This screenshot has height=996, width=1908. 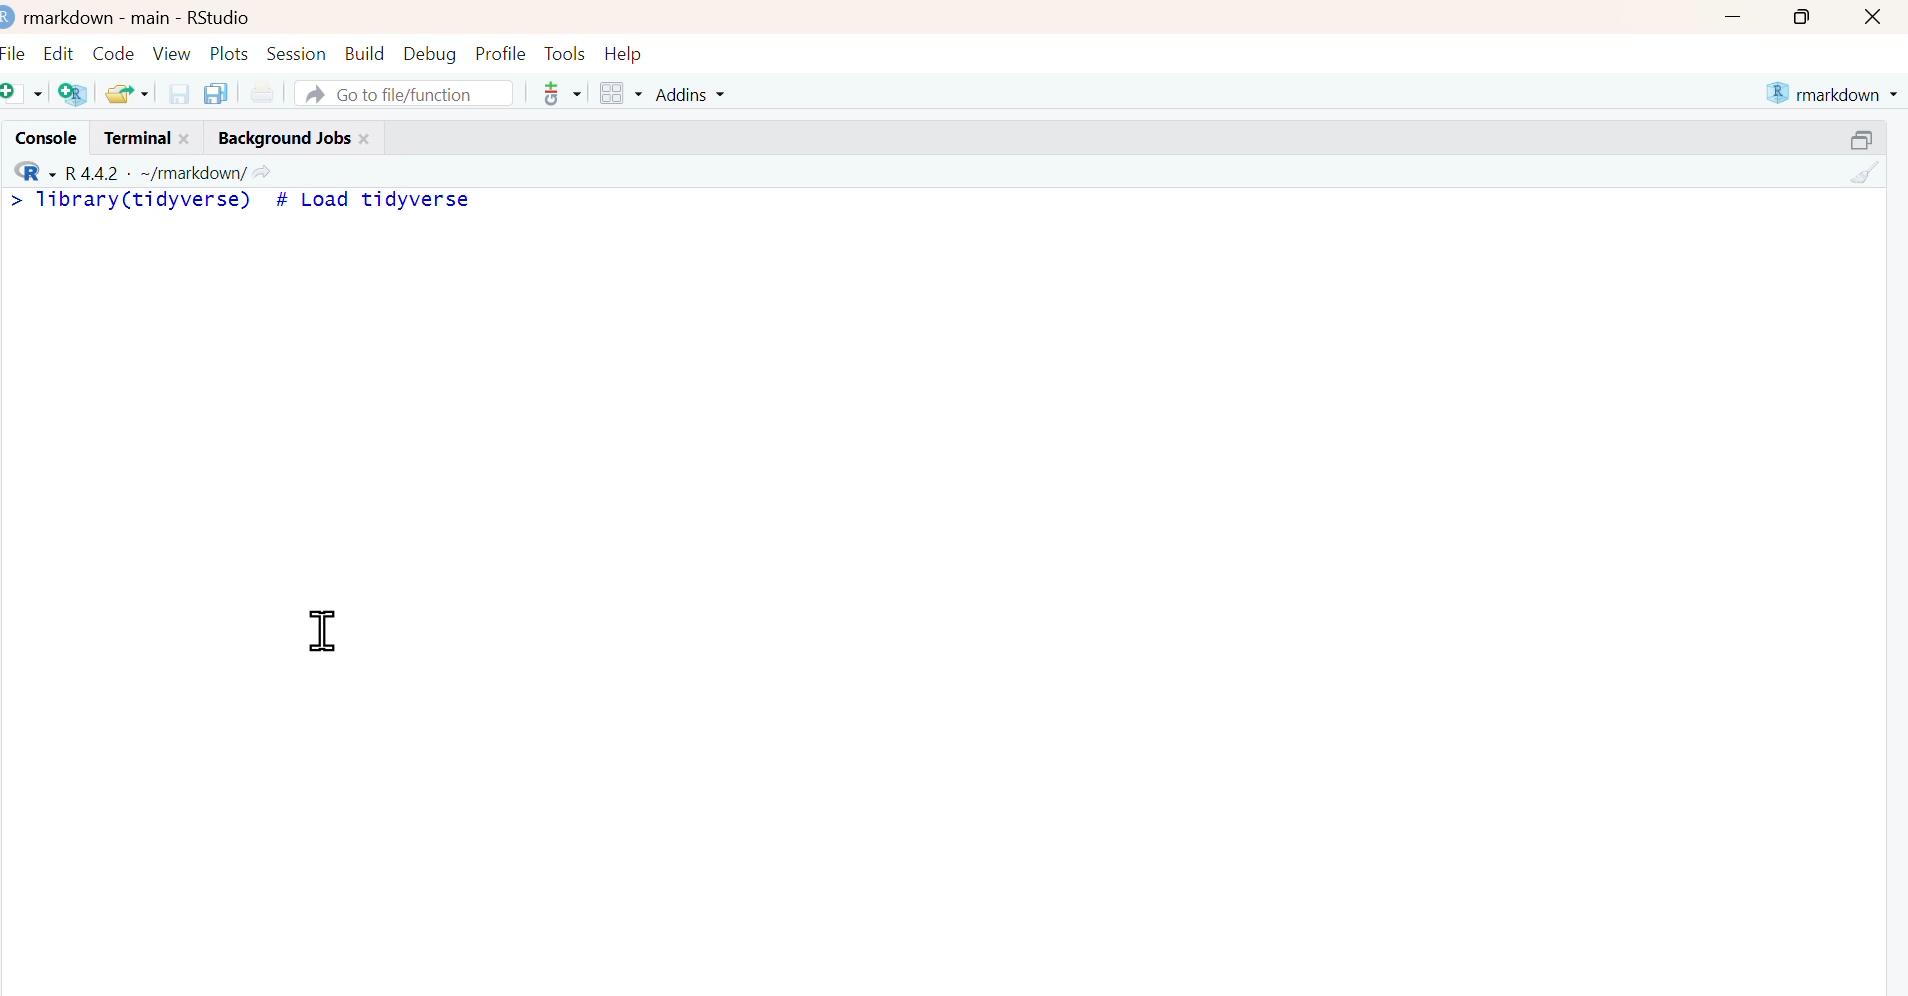 What do you see at coordinates (694, 94) in the screenshot?
I see `Addins` at bounding box center [694, 94].